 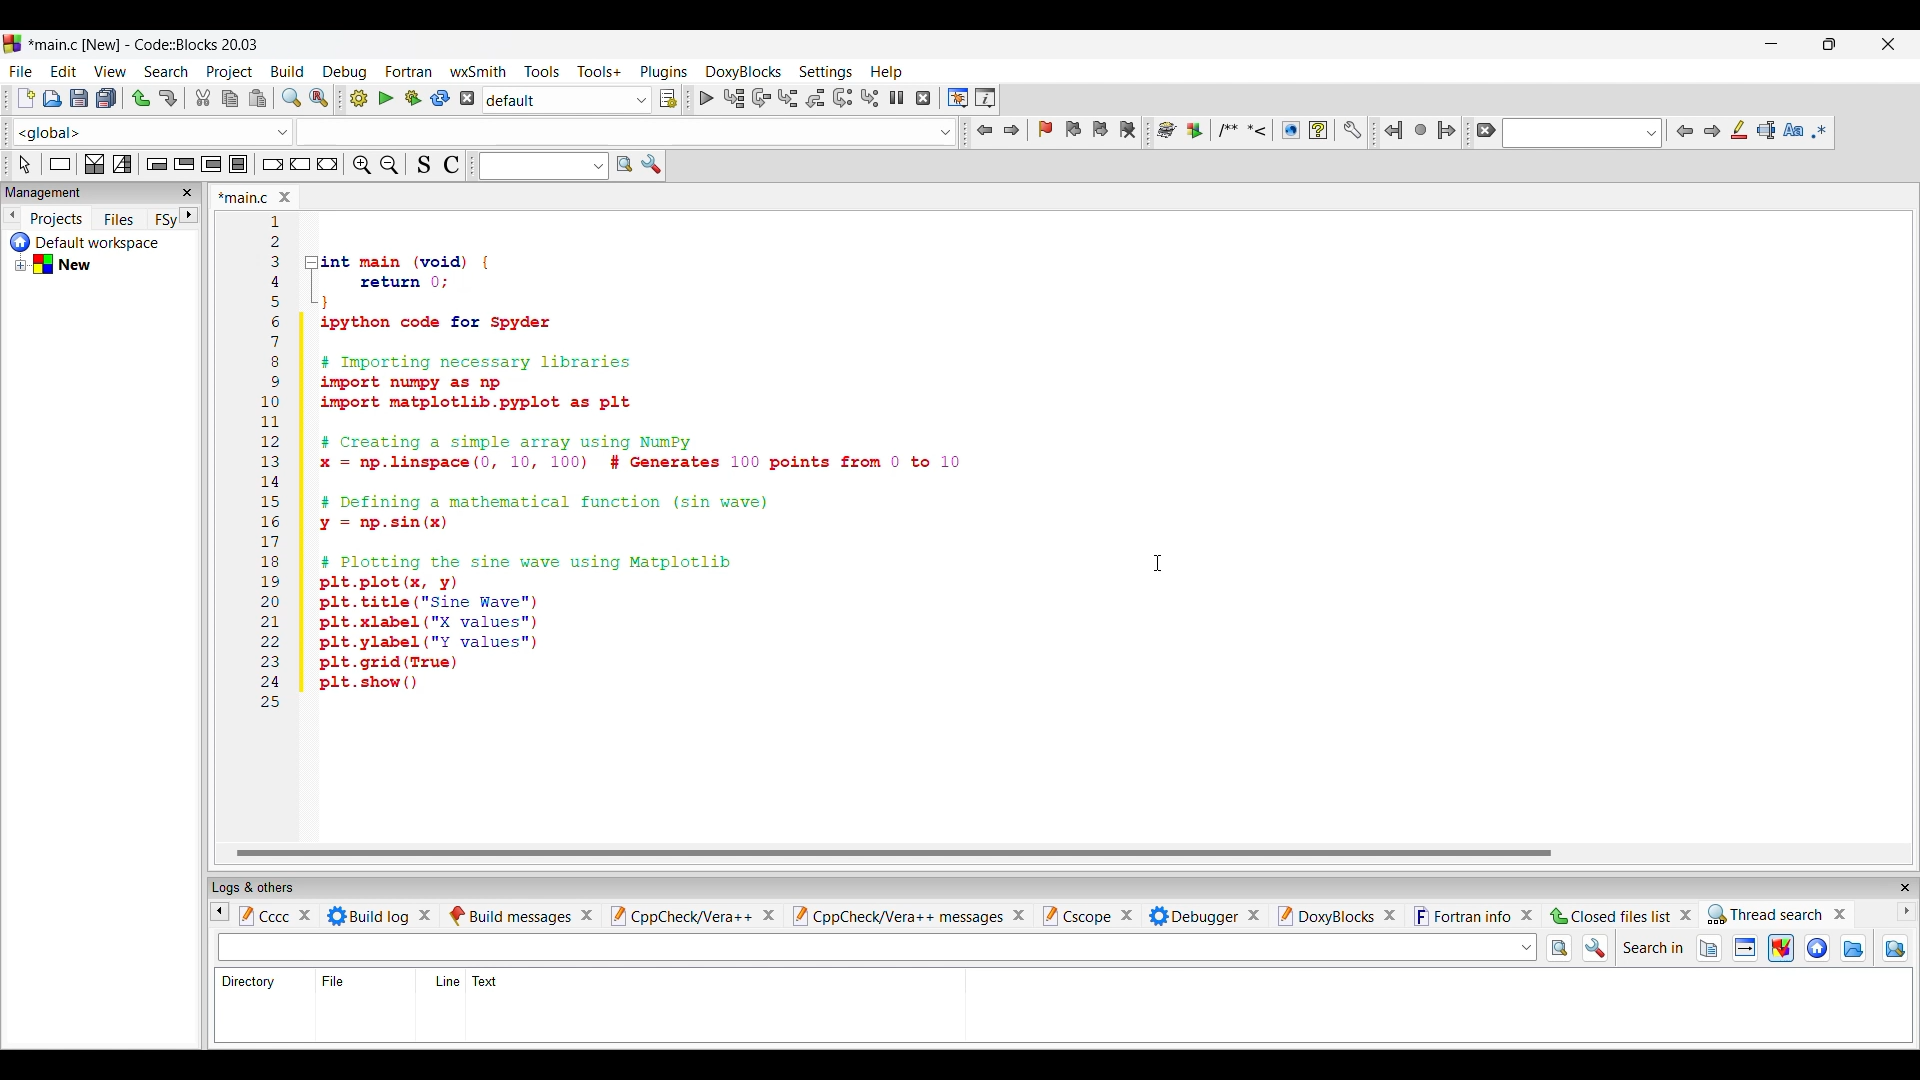 I want to click on Zoom out, so click(x=389, y=161).